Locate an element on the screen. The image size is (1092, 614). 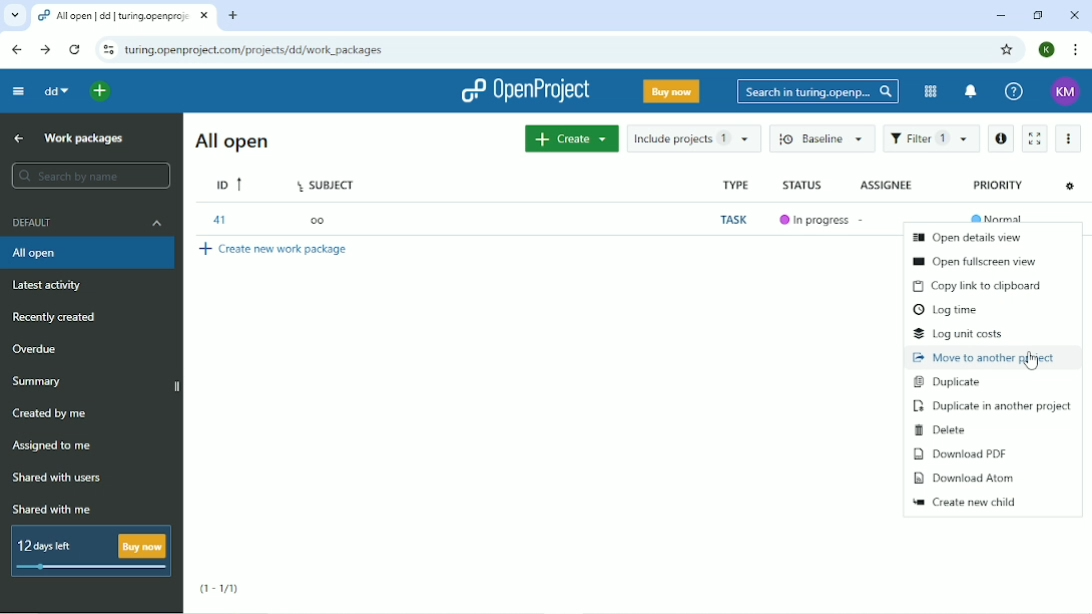
Customize and conrol google chrome is located at coordinates (1076, 50).